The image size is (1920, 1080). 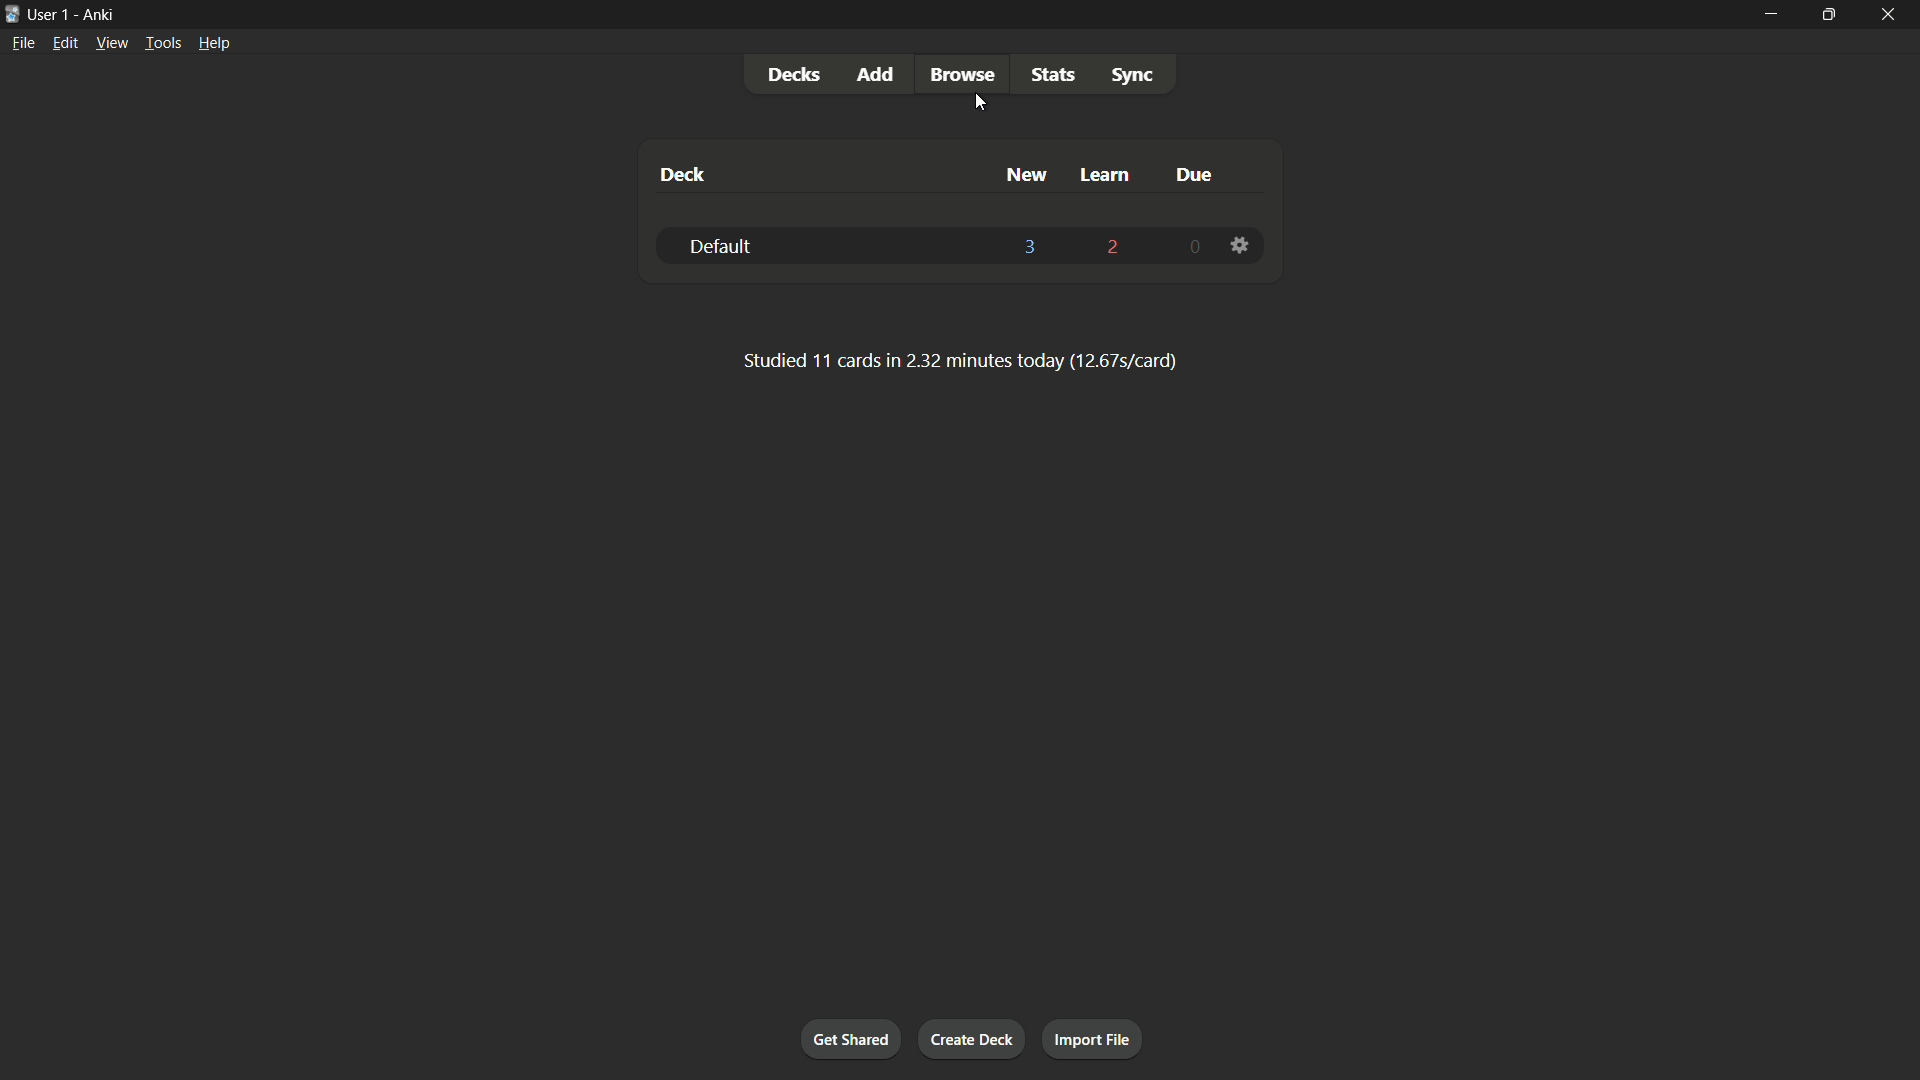 What do you see at coordinates (1193, 245) in the screenshot?
I see `0` at bounding box center [1193, 245].